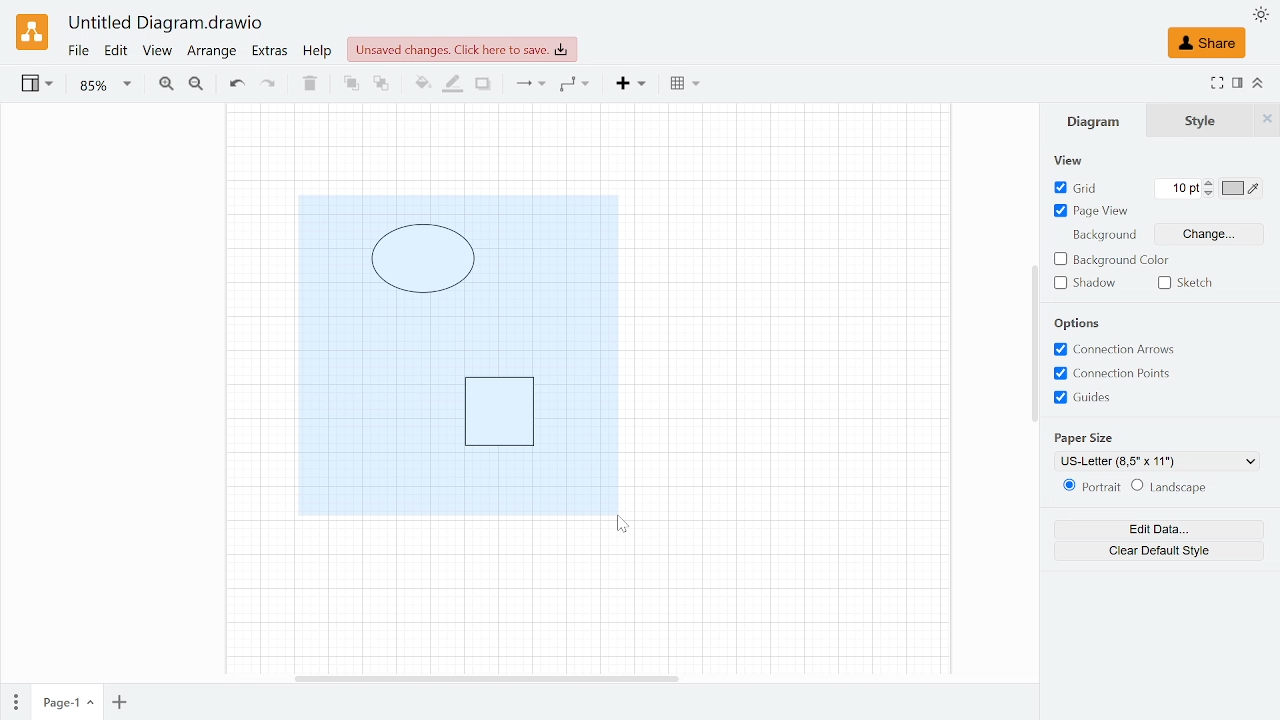 This screenshot has width=1280, height=720. What do you see at coordinates (268, 85) in the screenshot?
I see `Redo` at bounding box center [268, 85].